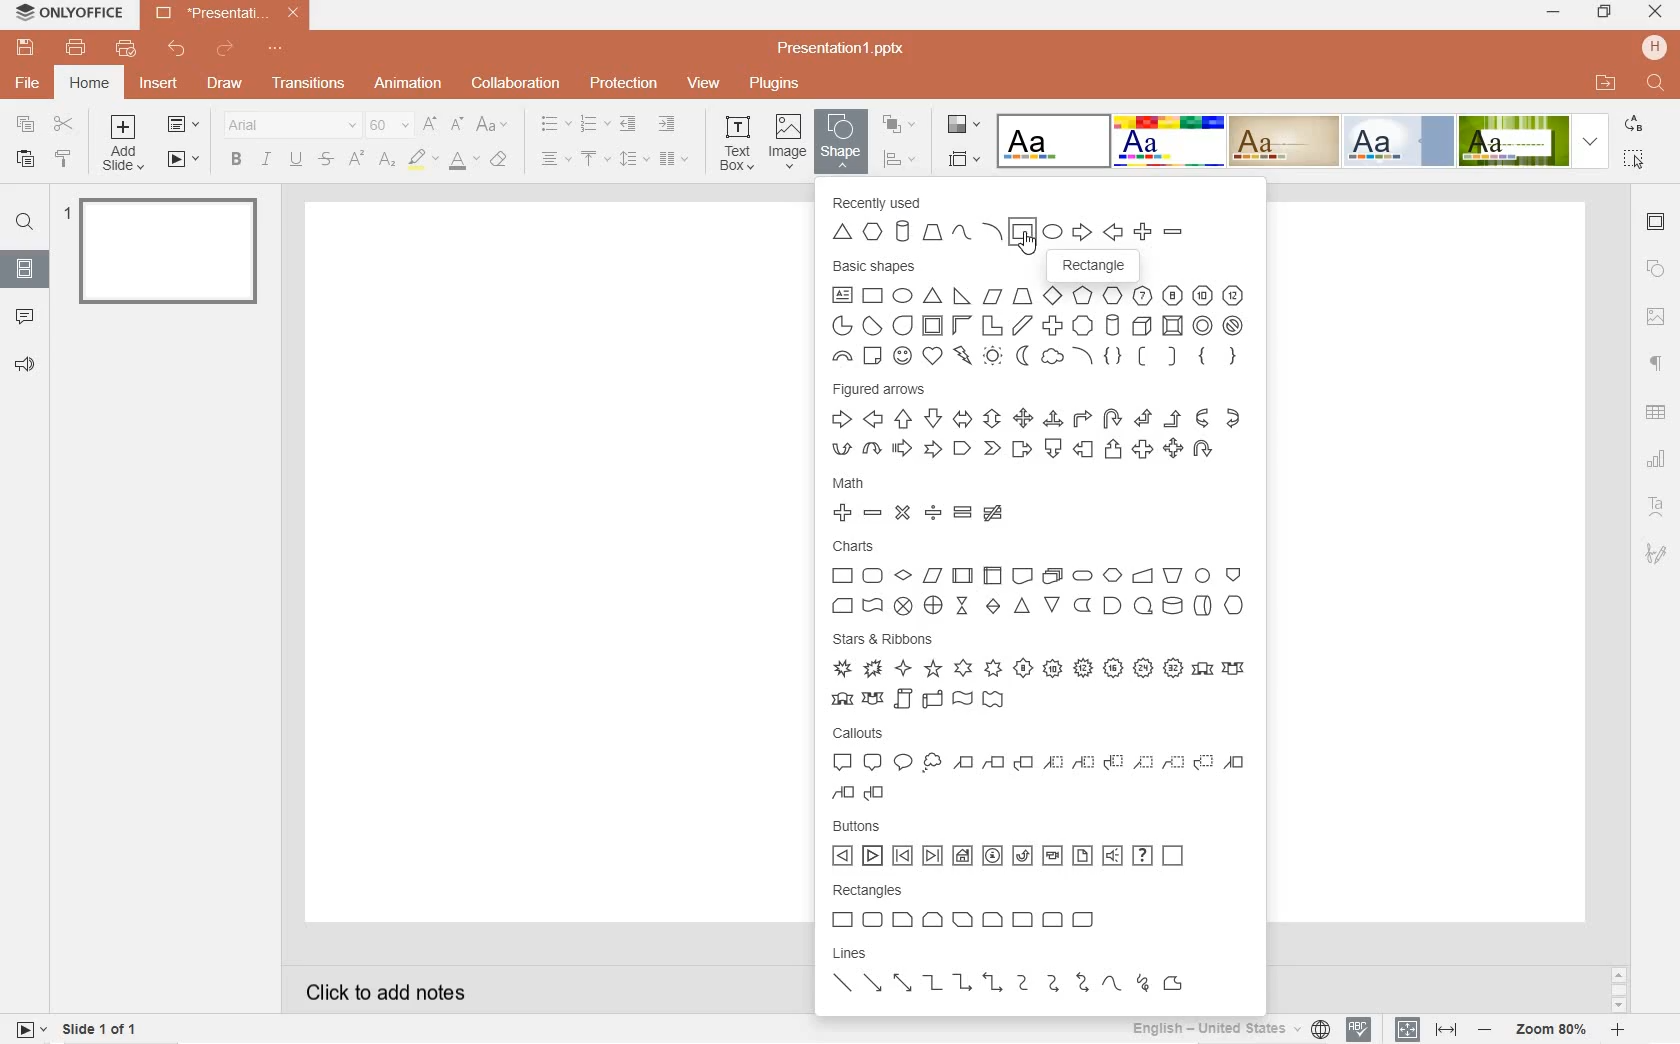  Describe the element at coordinates (1174, 764) in the screenshot. I see `Line Callout 2 (No border)` at that location.